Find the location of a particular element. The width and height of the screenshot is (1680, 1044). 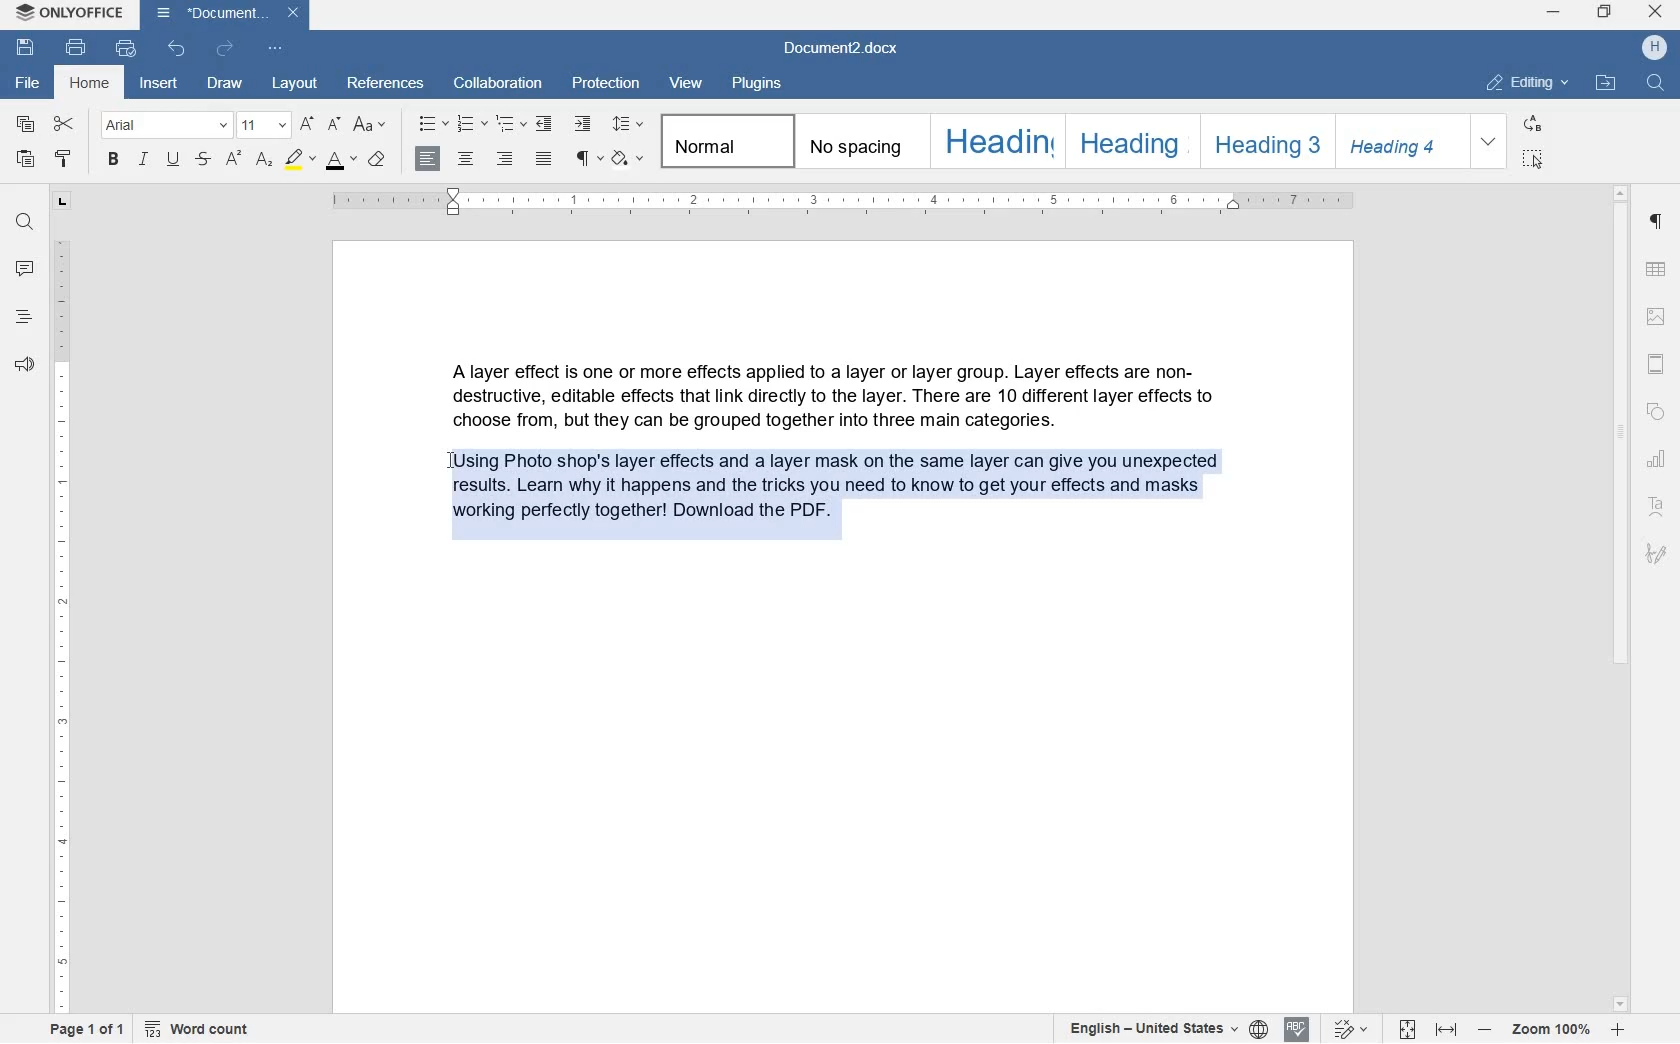

CHART is located at coordinates (1656, 459).